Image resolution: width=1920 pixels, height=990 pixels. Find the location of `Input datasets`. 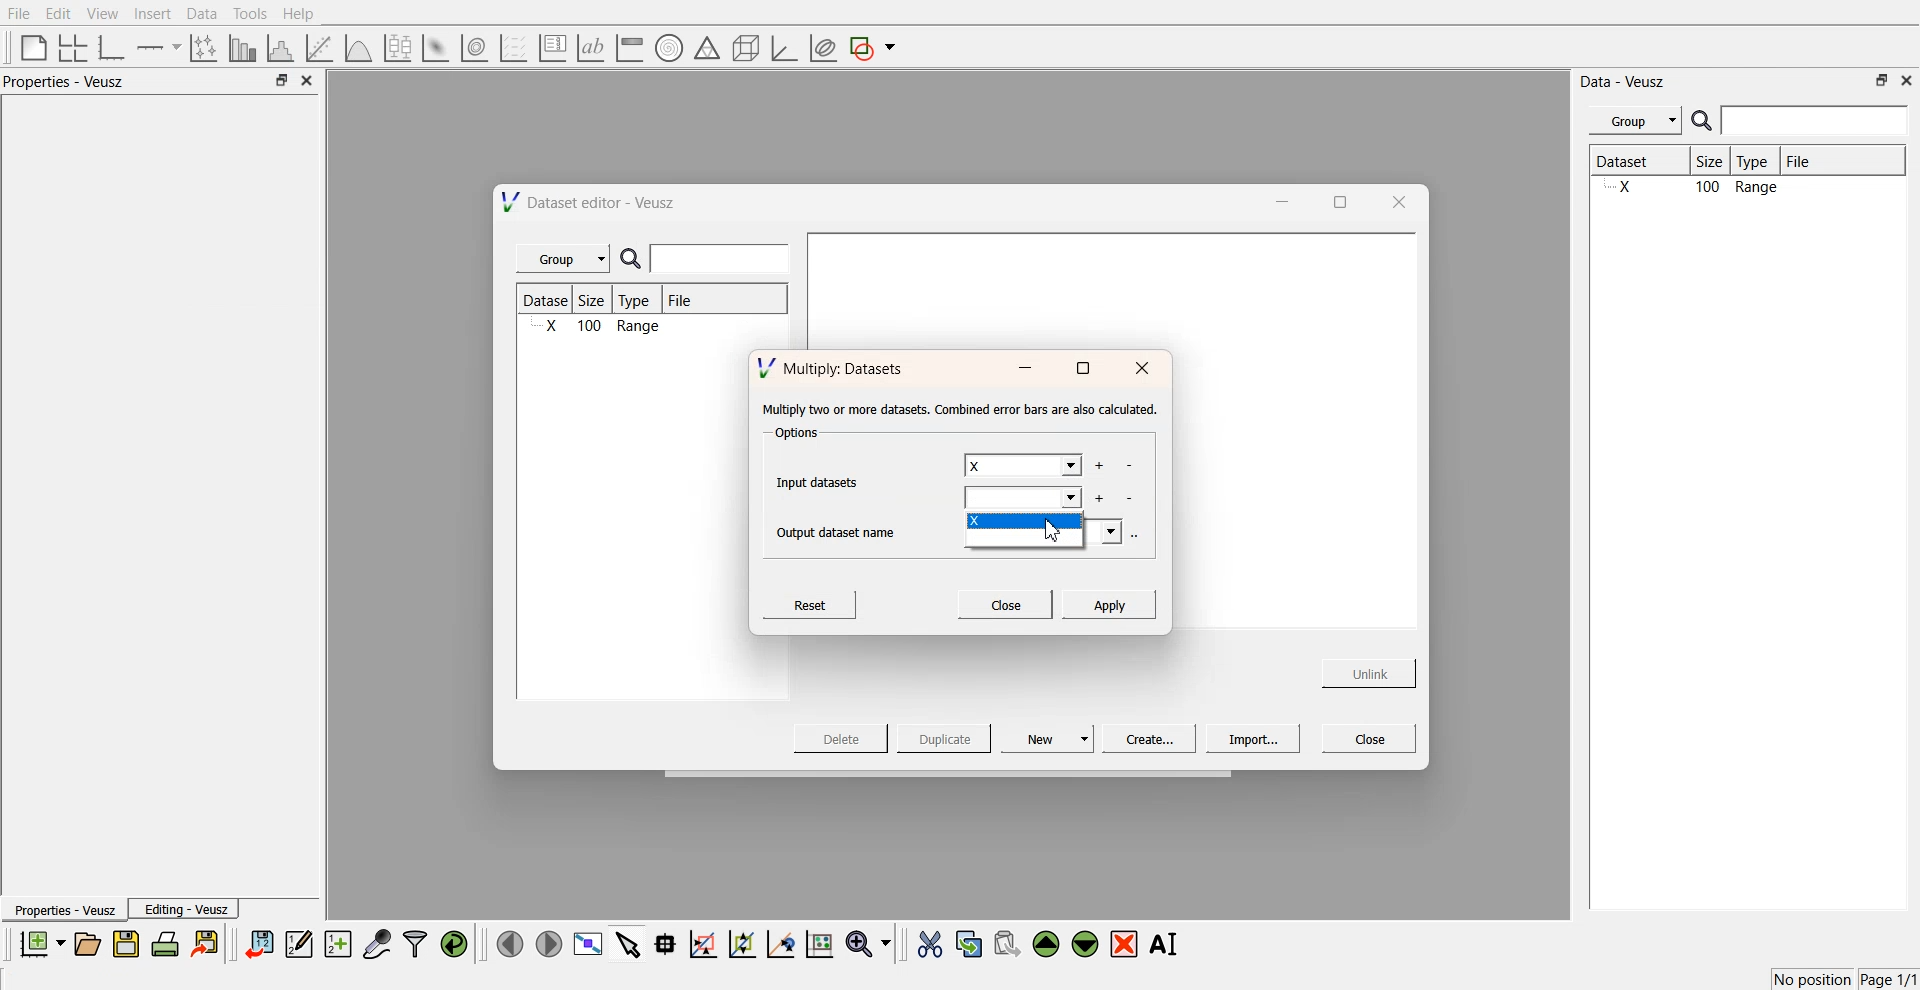

Input datasets is located at coordinates (822, 480).